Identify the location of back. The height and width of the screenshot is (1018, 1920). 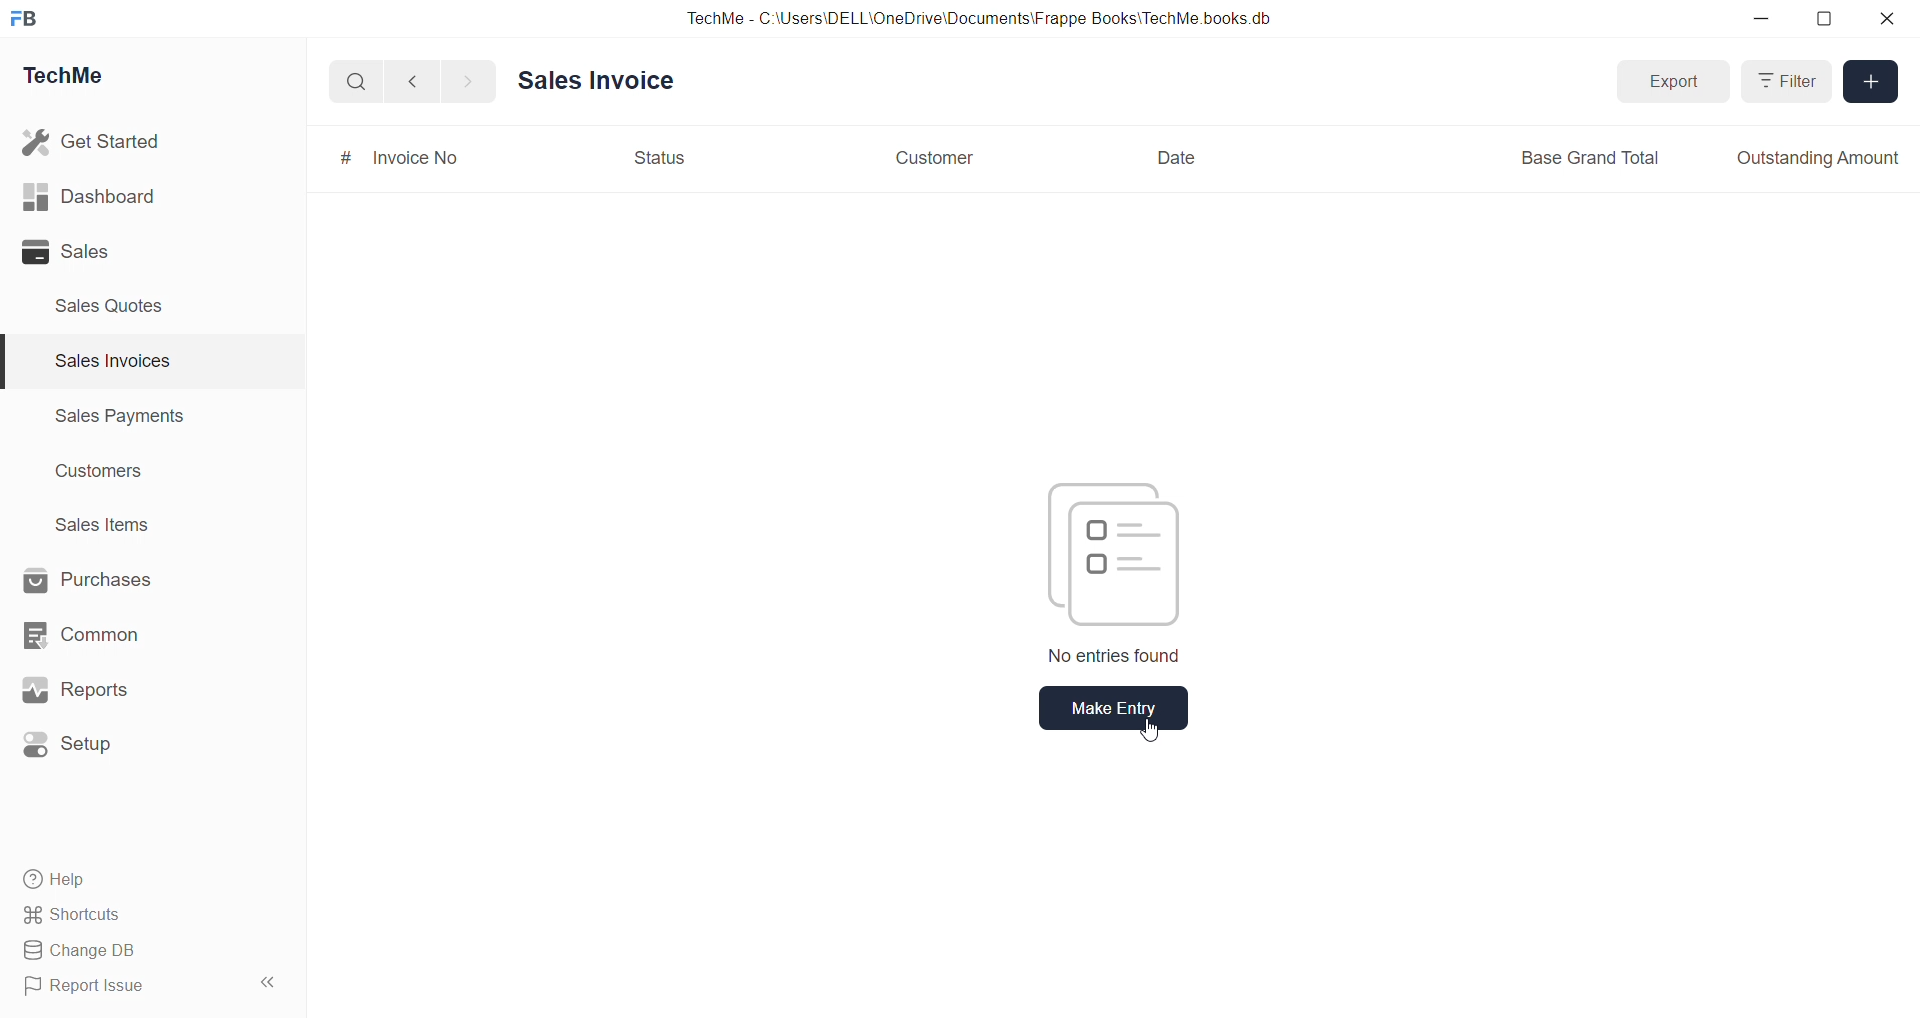
(408, 81).